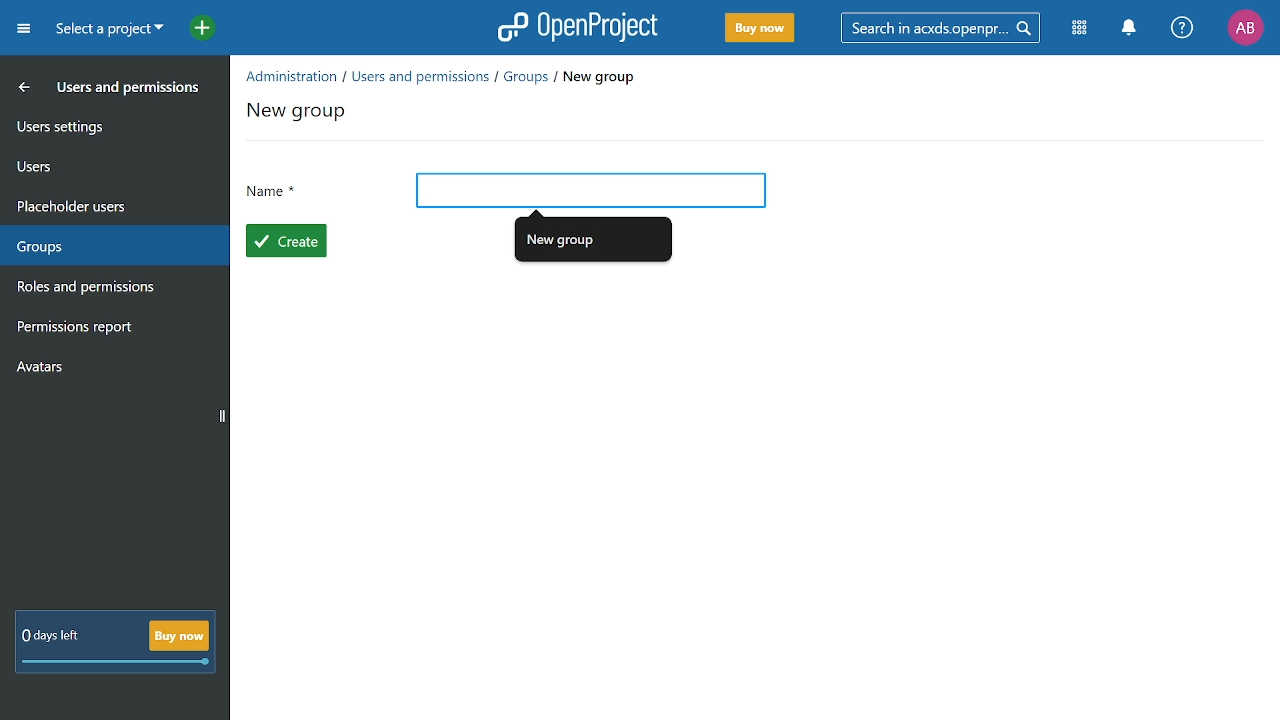  What do you see at coordinates (590, 190) in the screenshot?
I see `Add name` at bounding box center [590, 190].